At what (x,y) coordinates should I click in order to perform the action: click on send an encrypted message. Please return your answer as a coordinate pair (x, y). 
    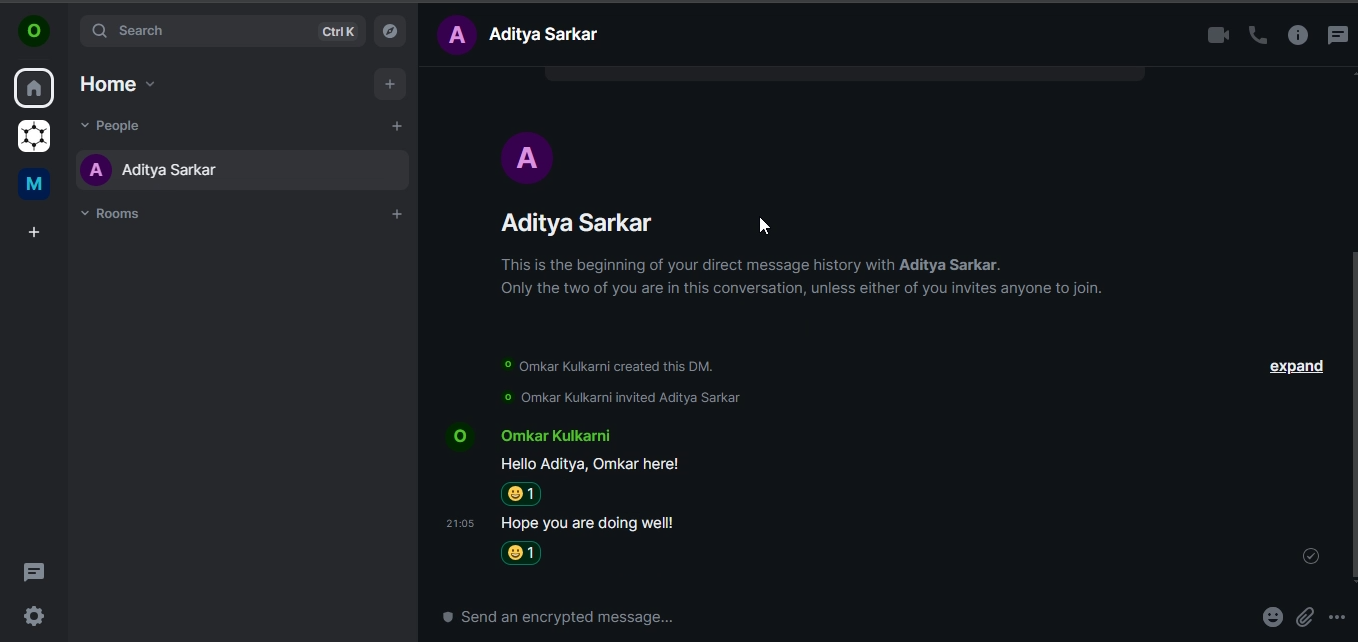
    Looking at the image, I should click on (575, 618).